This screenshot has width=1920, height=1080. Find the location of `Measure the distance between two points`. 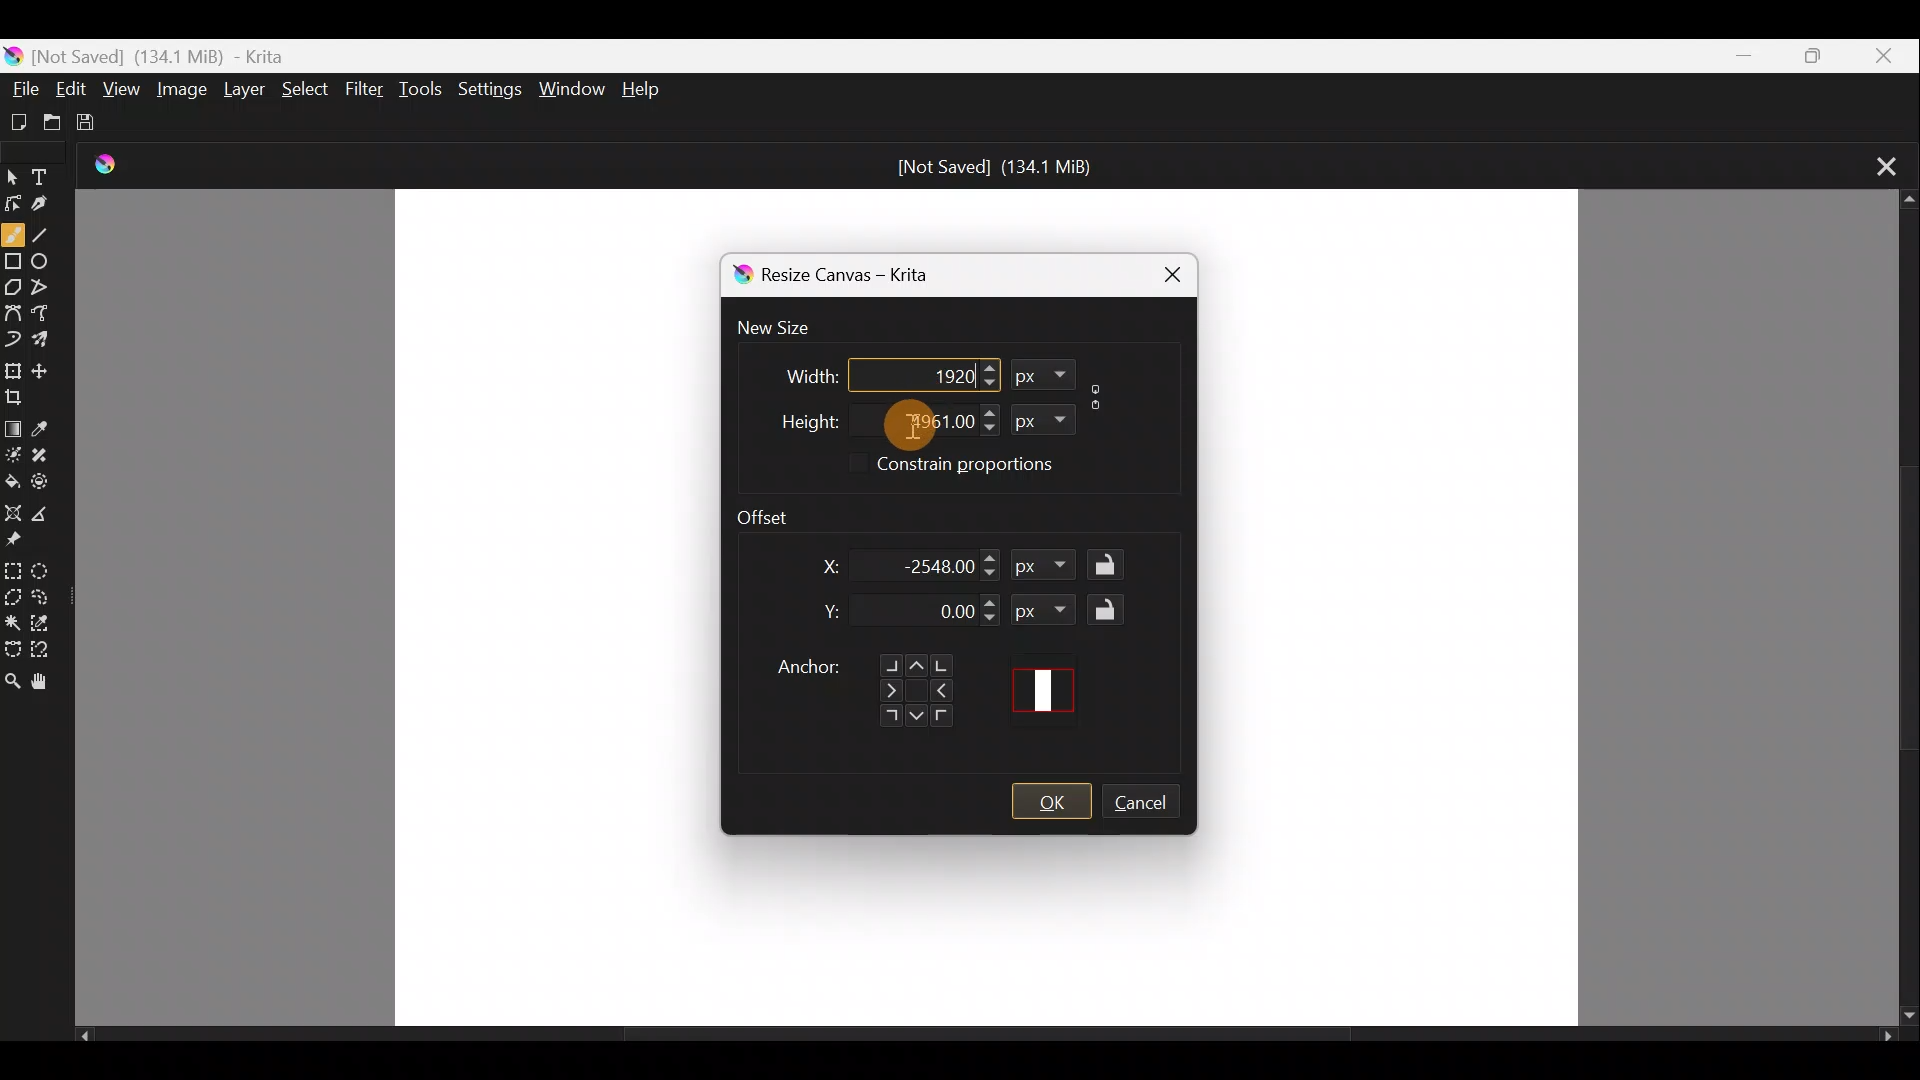

Measure the distance between two points is located at coordinates (46, 515).